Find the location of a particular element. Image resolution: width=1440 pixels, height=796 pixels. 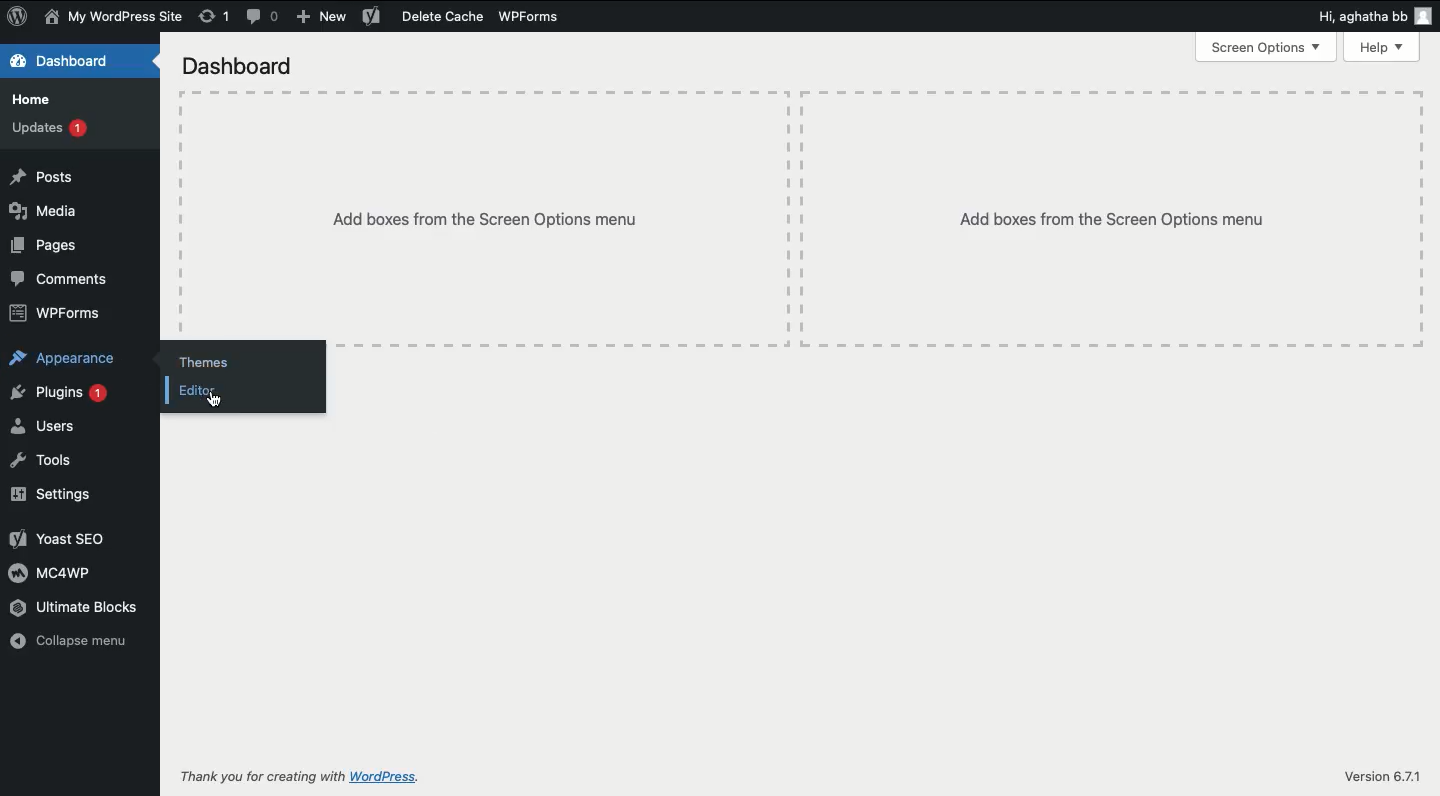

 Comments is located at coordinates (65, 279).